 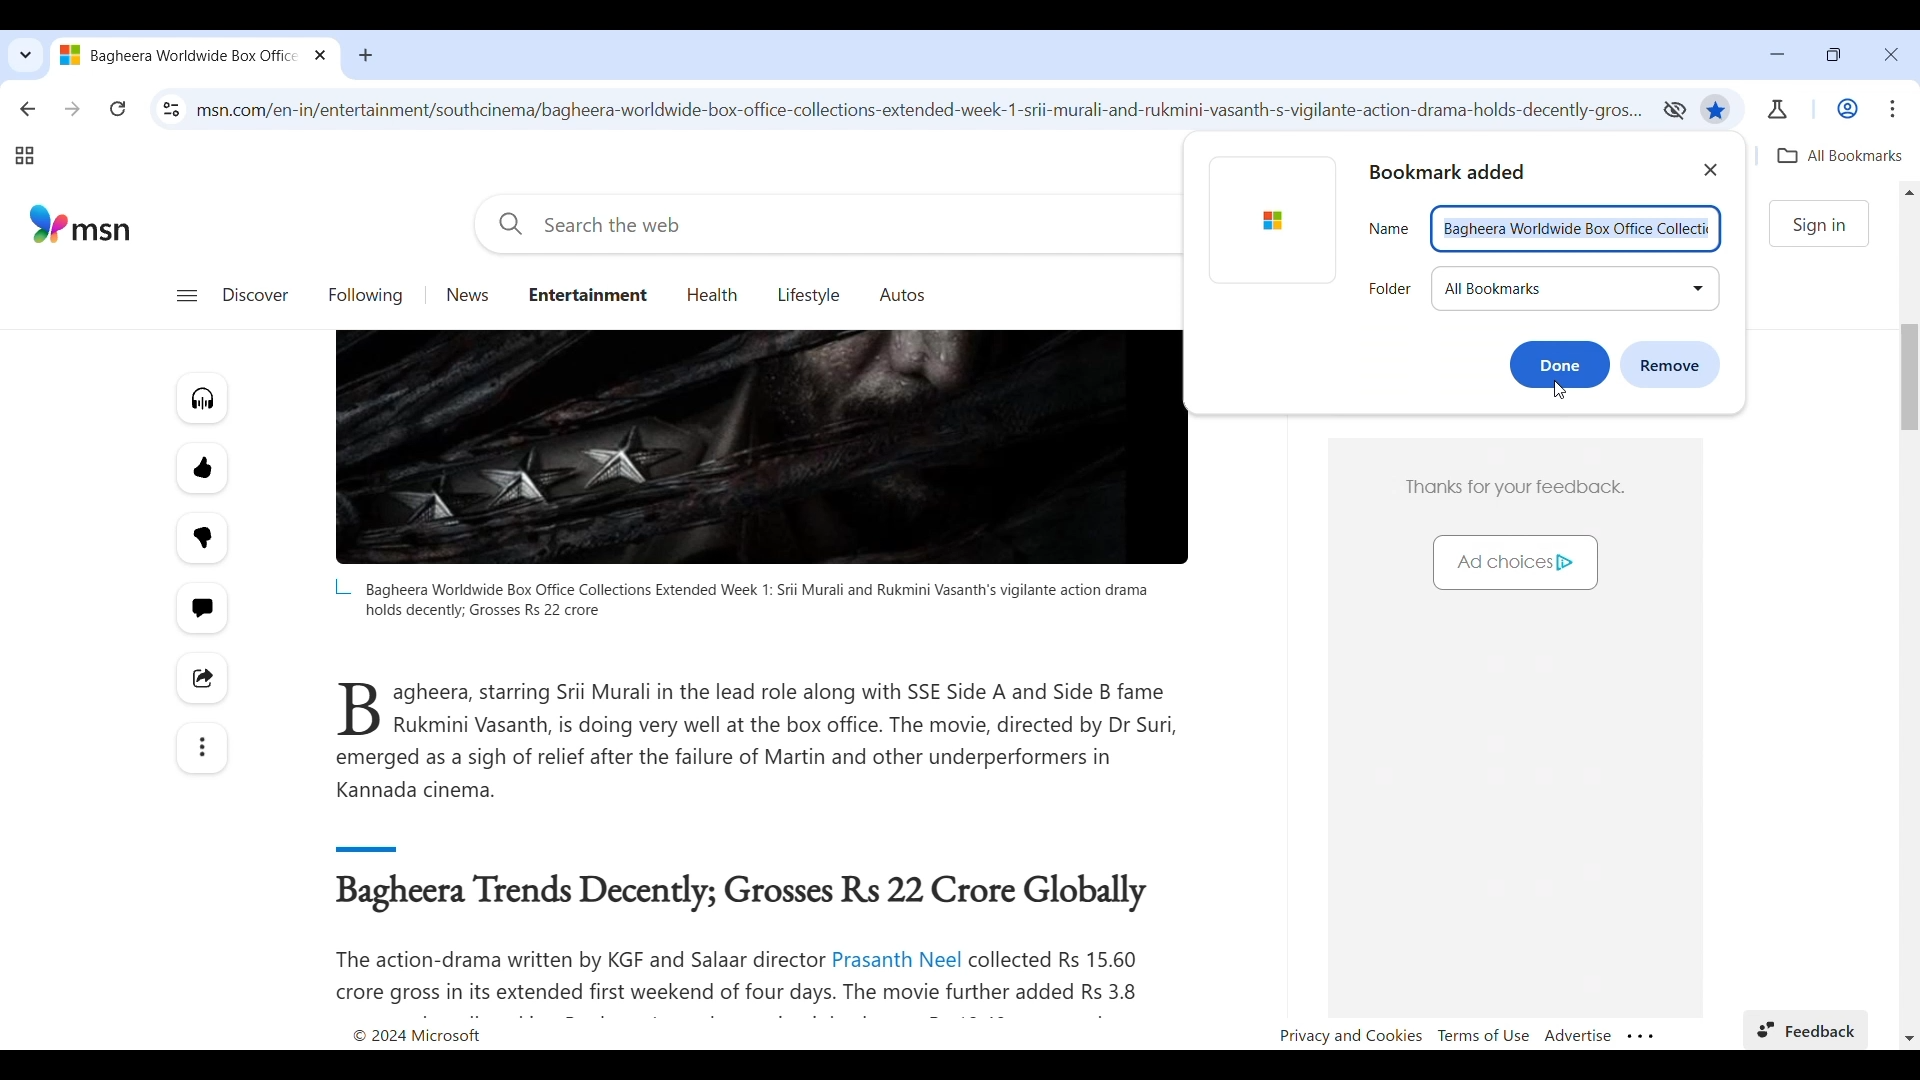 What do you see at coordinates (202, 678) in the screenshot?
I see `Share this story` at bounding box center [202, 678].